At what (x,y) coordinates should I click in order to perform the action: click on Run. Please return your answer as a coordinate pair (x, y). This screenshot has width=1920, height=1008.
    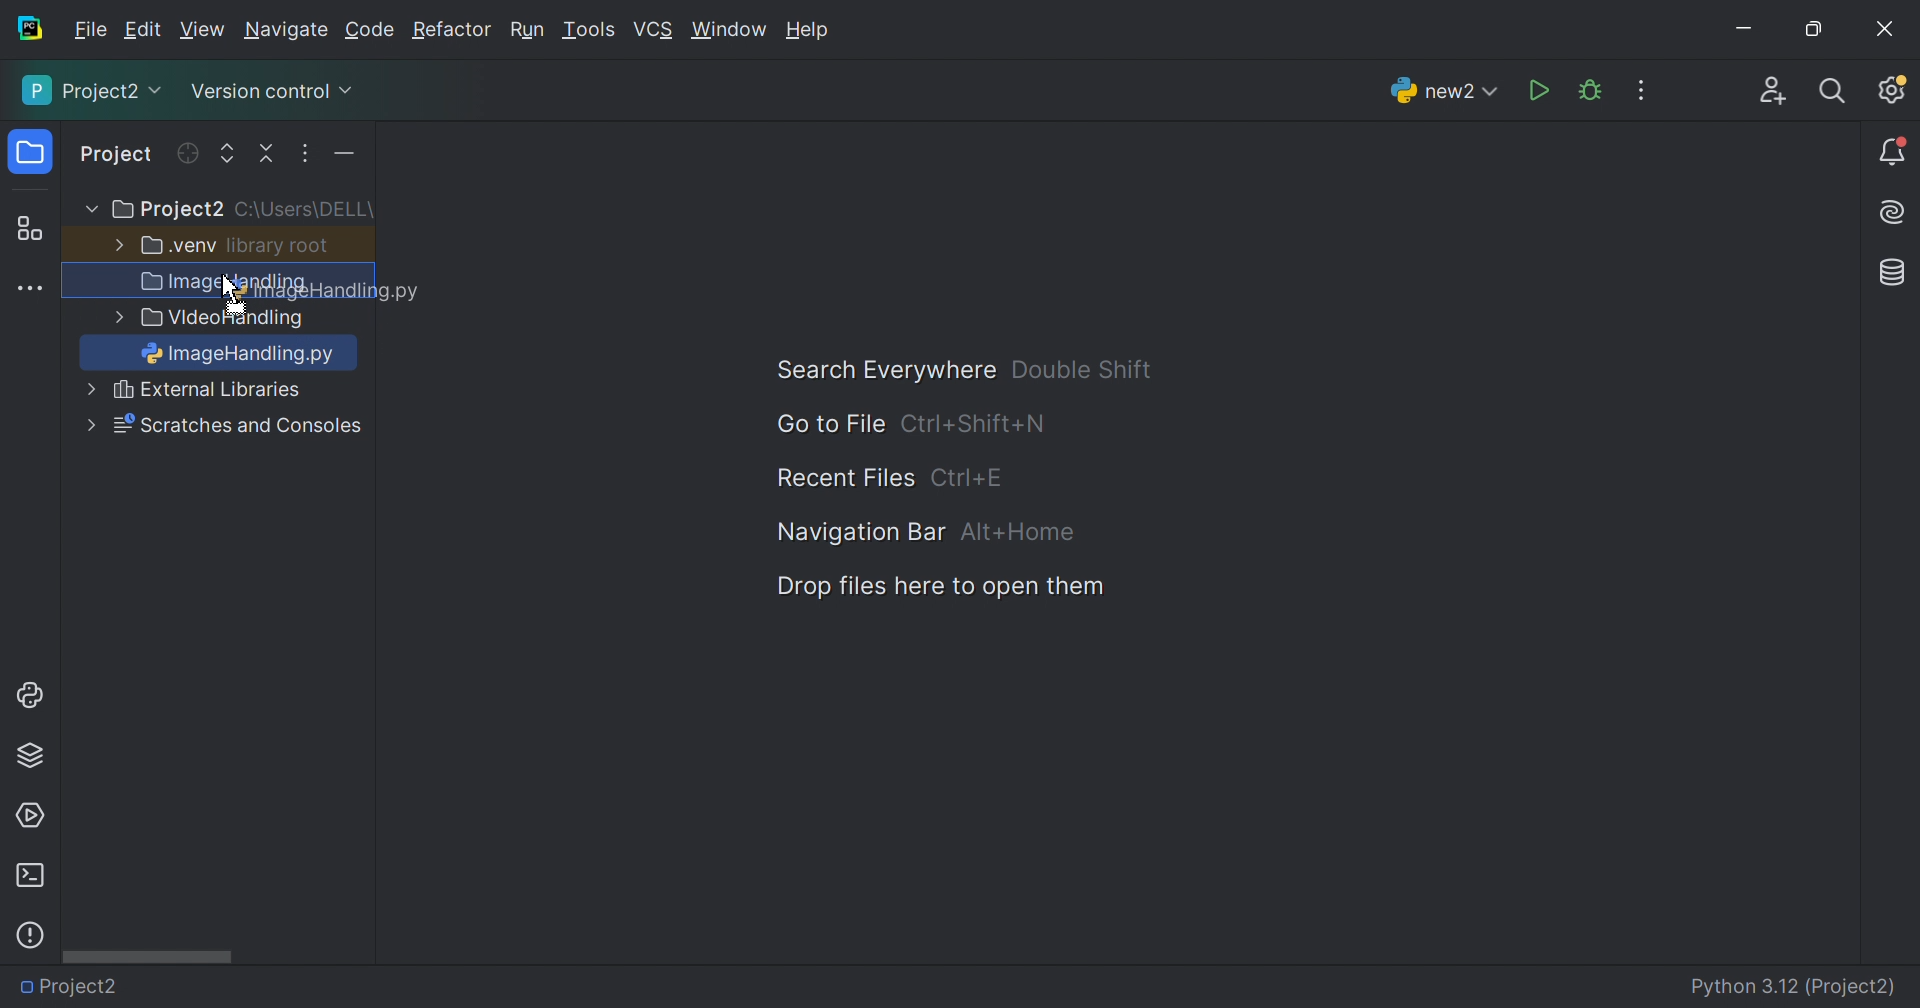
    Looking at the image, I should click on (1541, 92).